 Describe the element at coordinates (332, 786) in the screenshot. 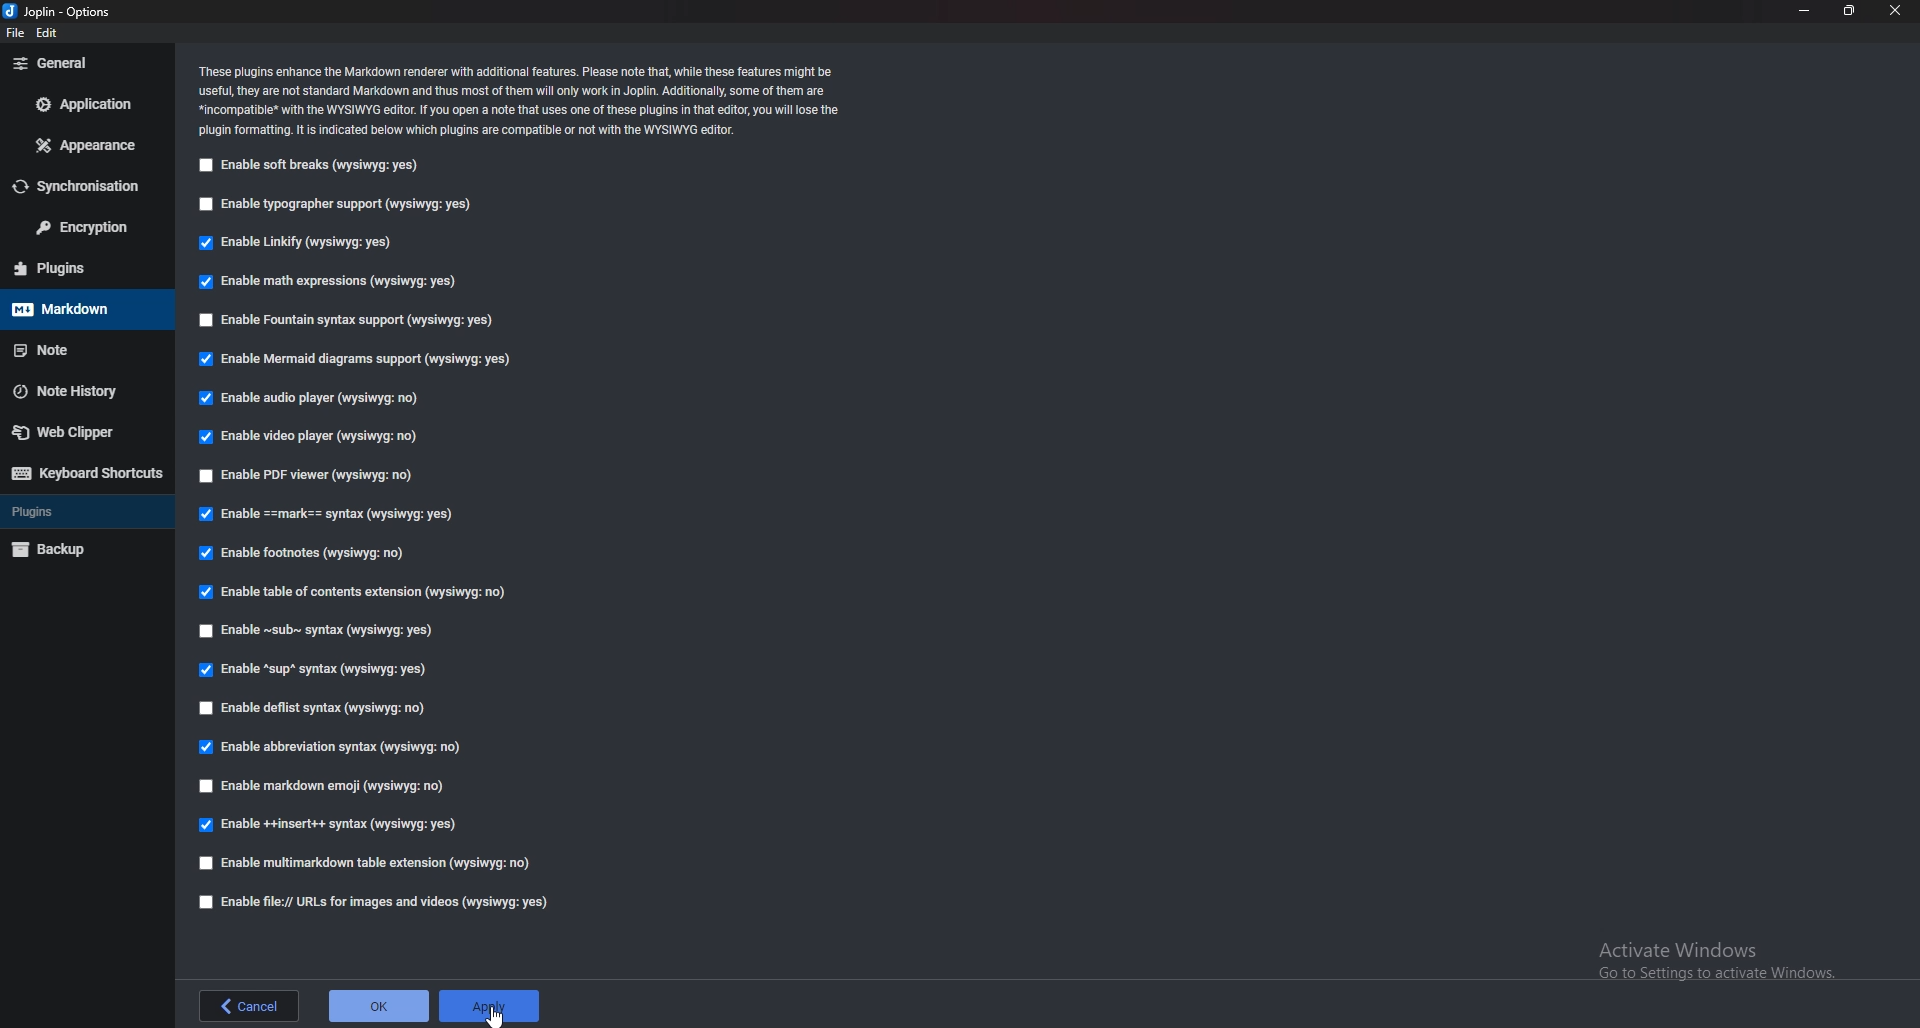

I see `enable markdown emoji` at that location.